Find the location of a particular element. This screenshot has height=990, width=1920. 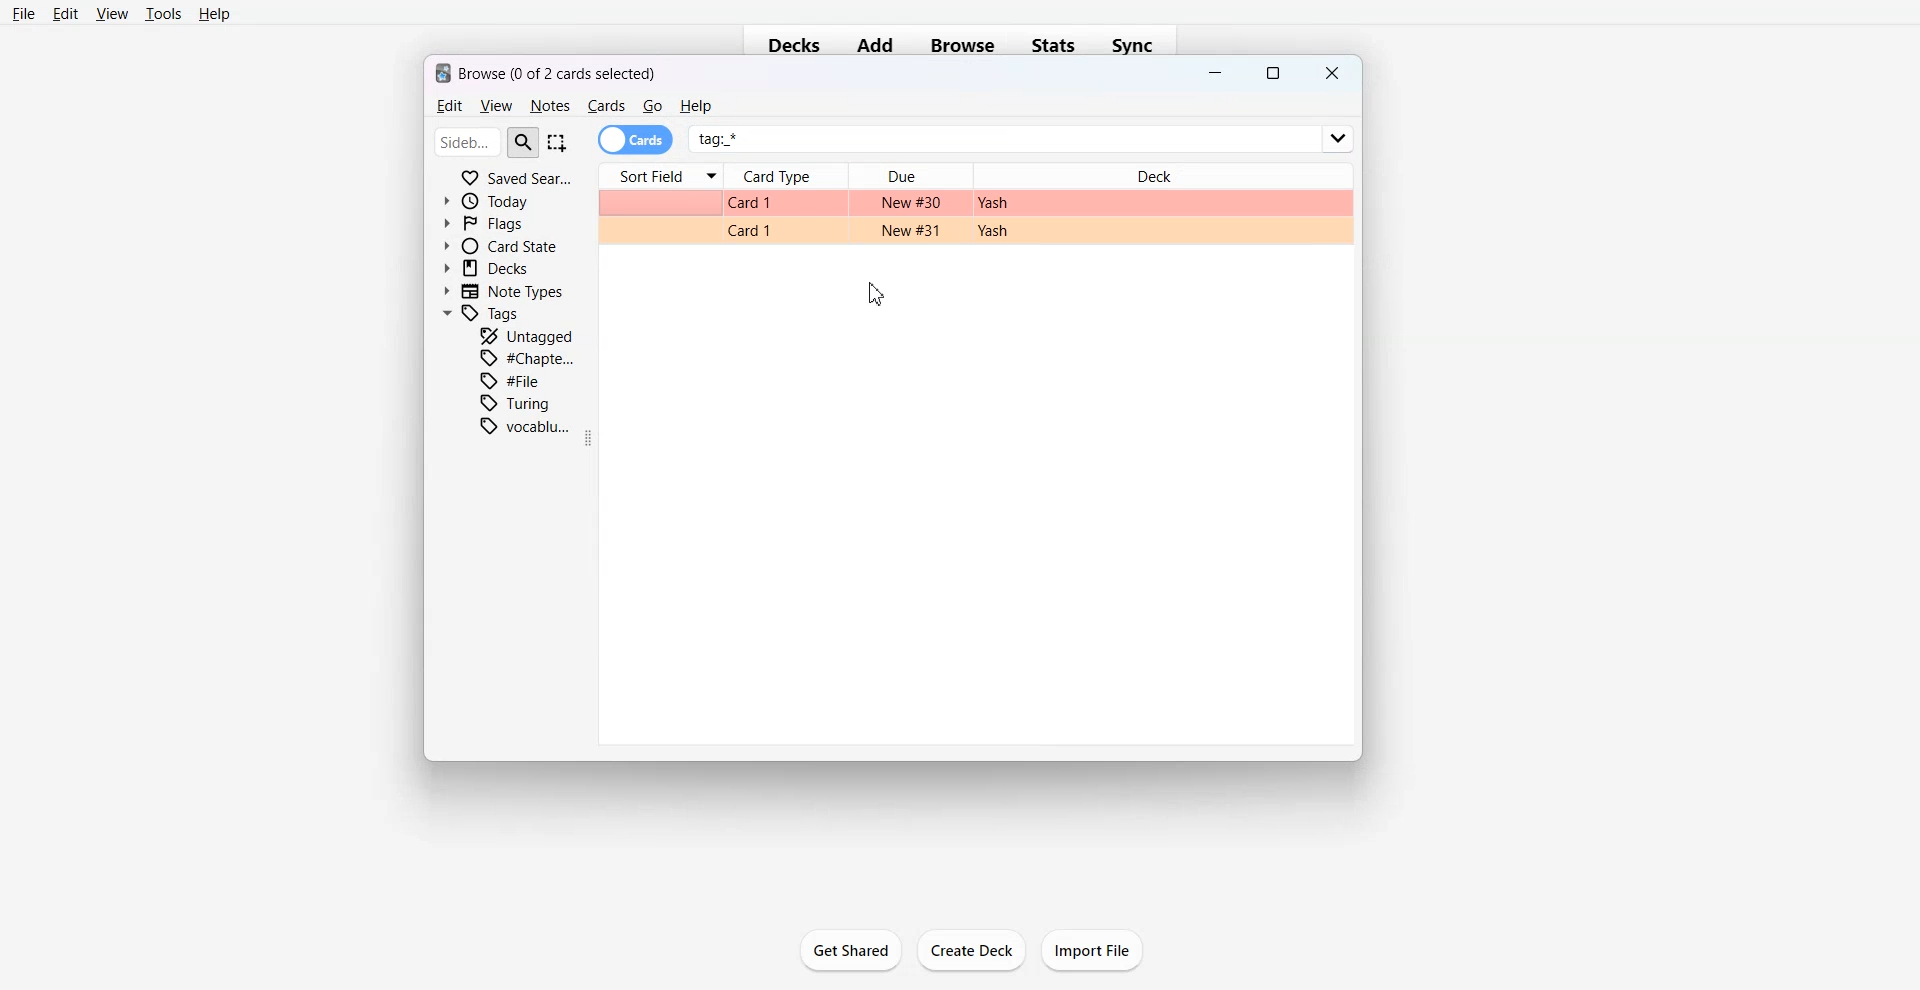

Help is located at coordinates (215, 15).